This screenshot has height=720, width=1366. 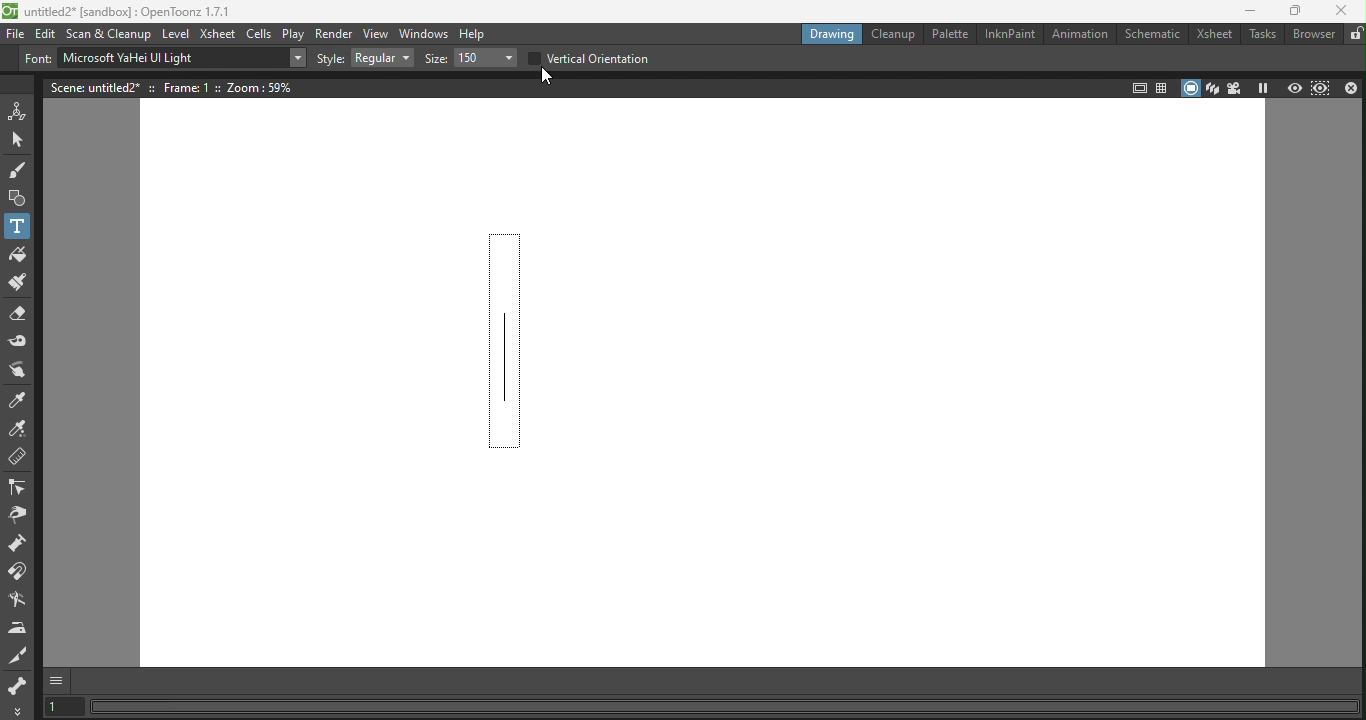 What do you see at coordinates (377, 35) in the screenshot?
I see `View` at bounding box center [377, 35].